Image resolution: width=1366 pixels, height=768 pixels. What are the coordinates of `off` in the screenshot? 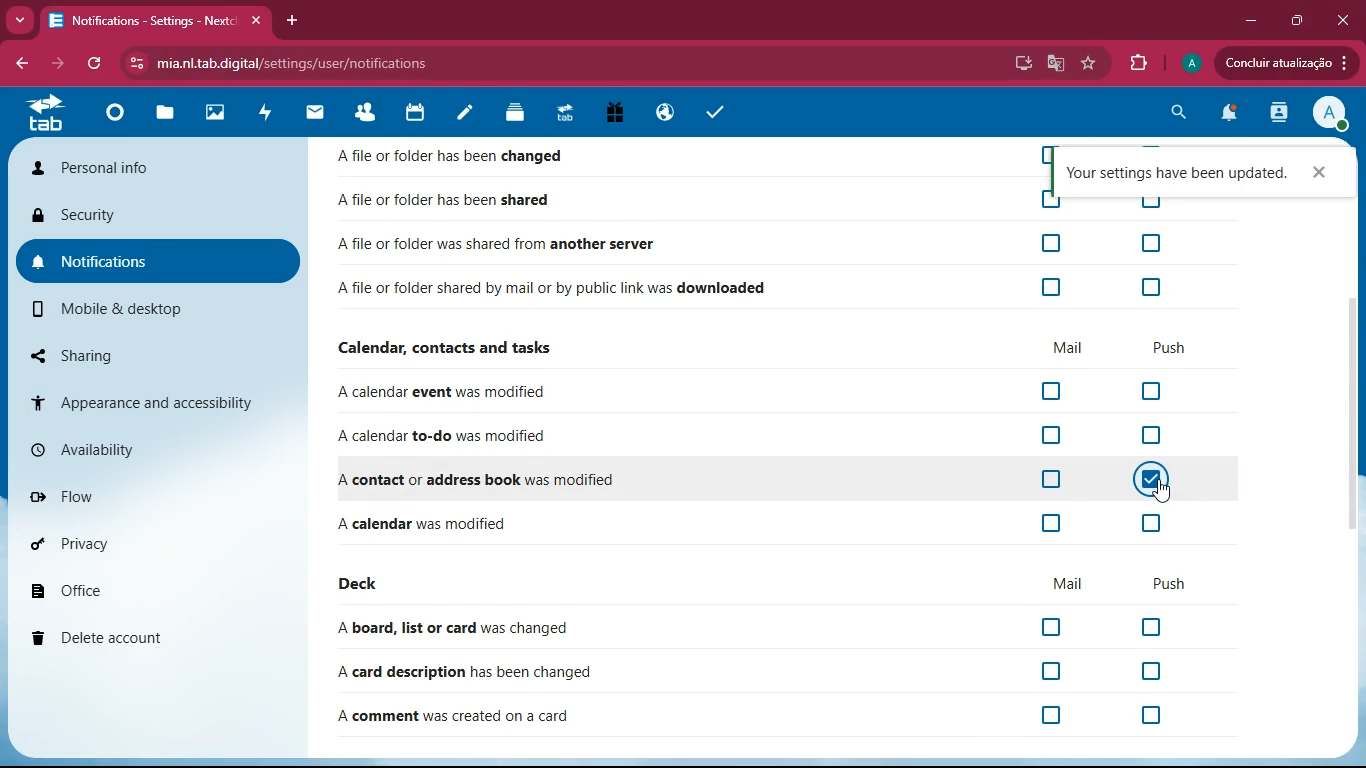 It's located at (1156, 628).